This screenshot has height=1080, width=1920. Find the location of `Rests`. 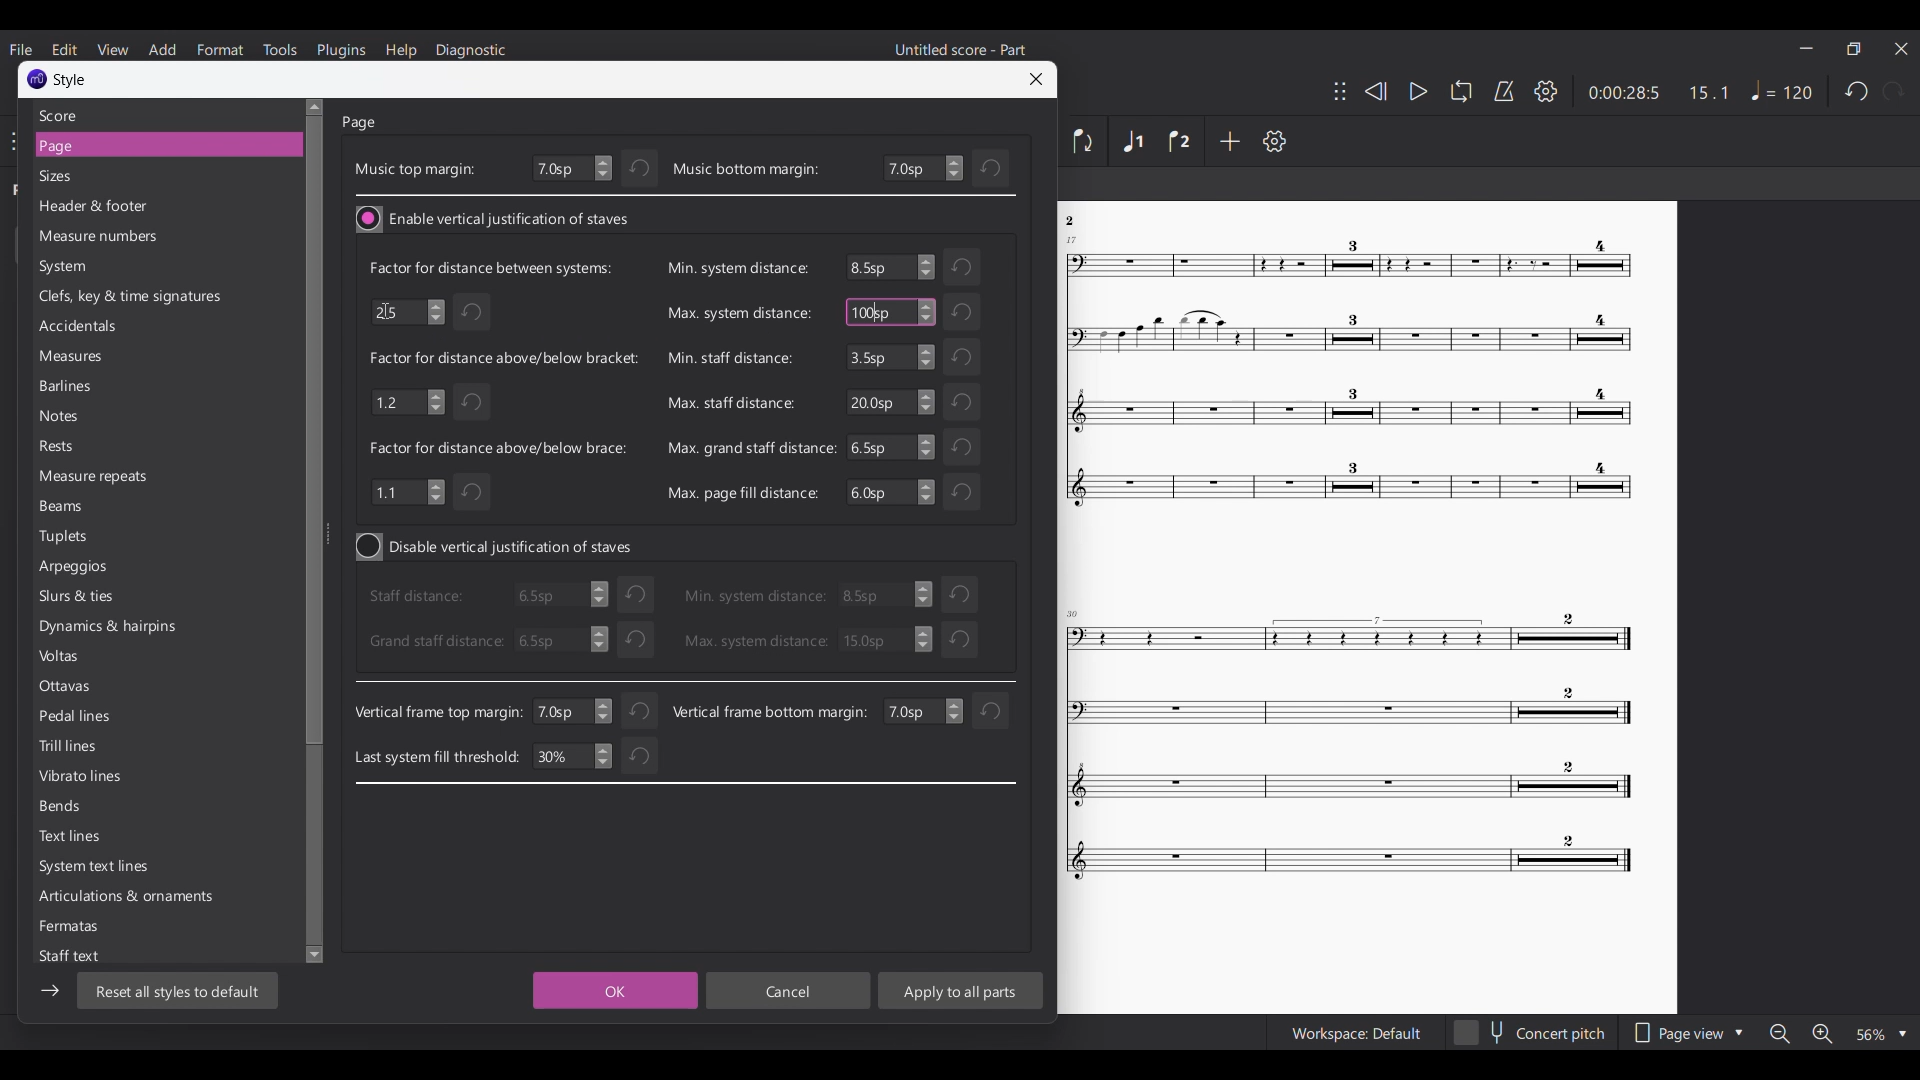

Rests is located at coordinates (93, 449).